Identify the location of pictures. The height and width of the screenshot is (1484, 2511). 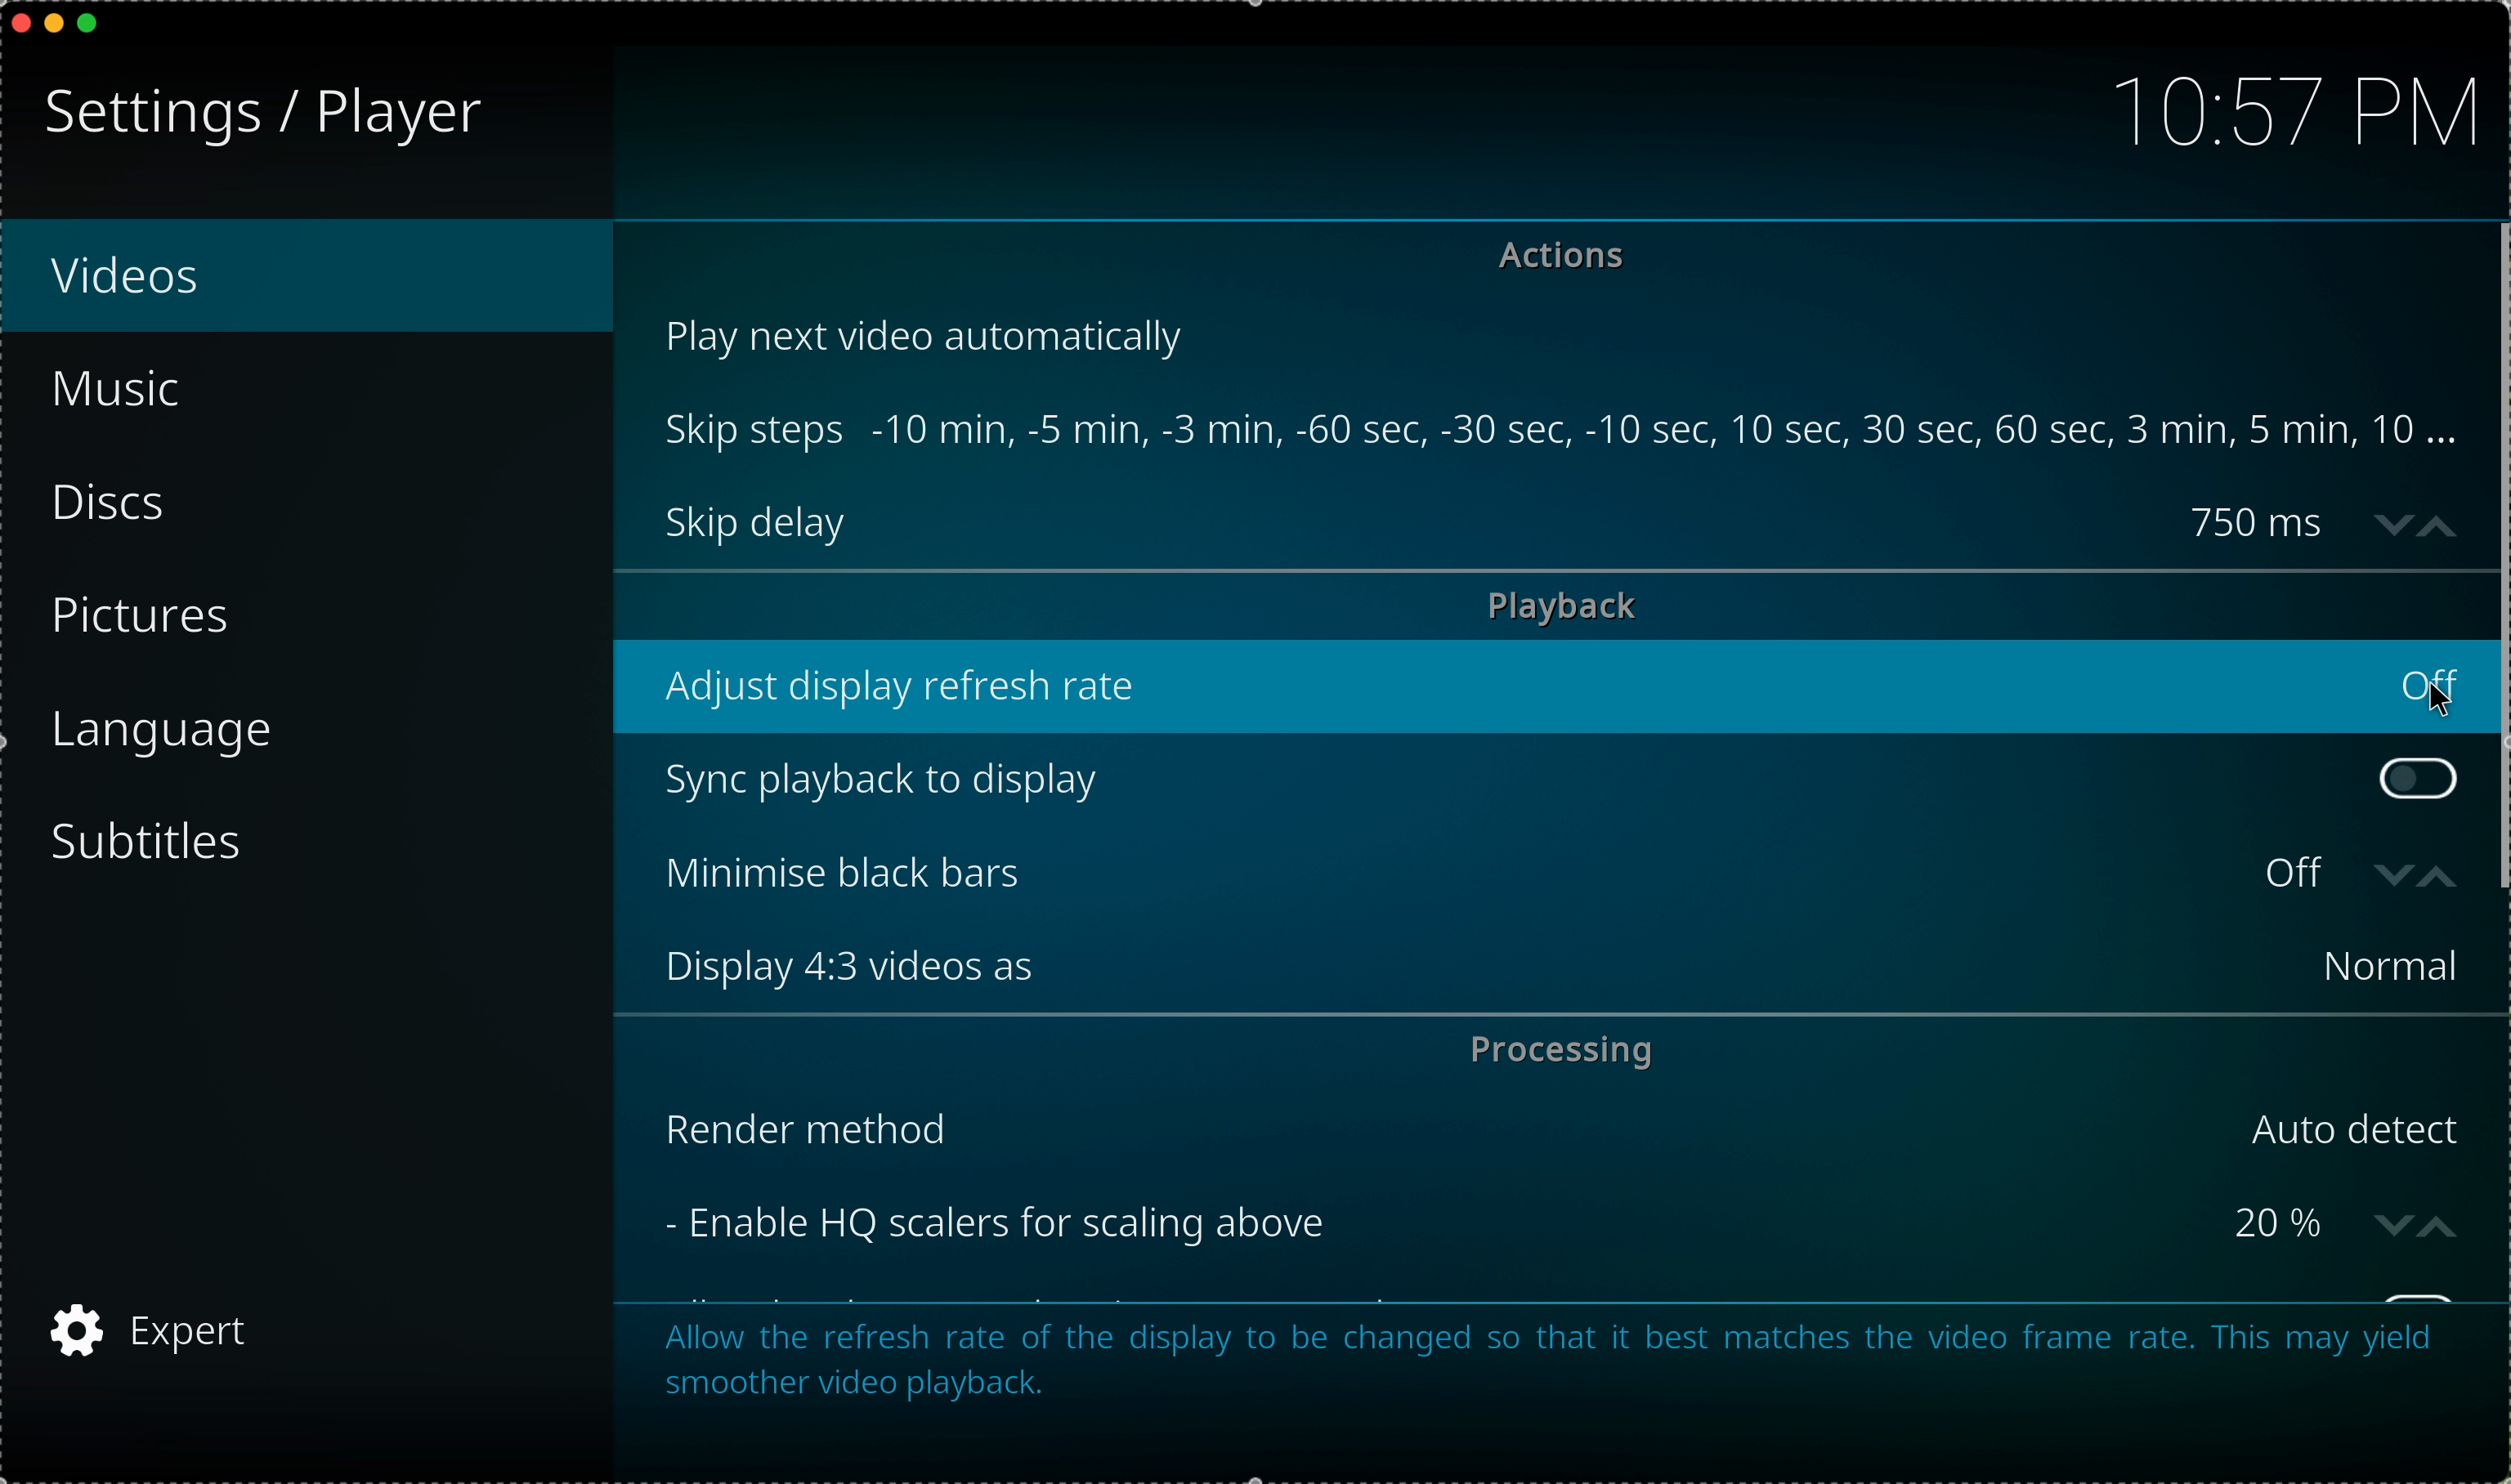
(149, 620).